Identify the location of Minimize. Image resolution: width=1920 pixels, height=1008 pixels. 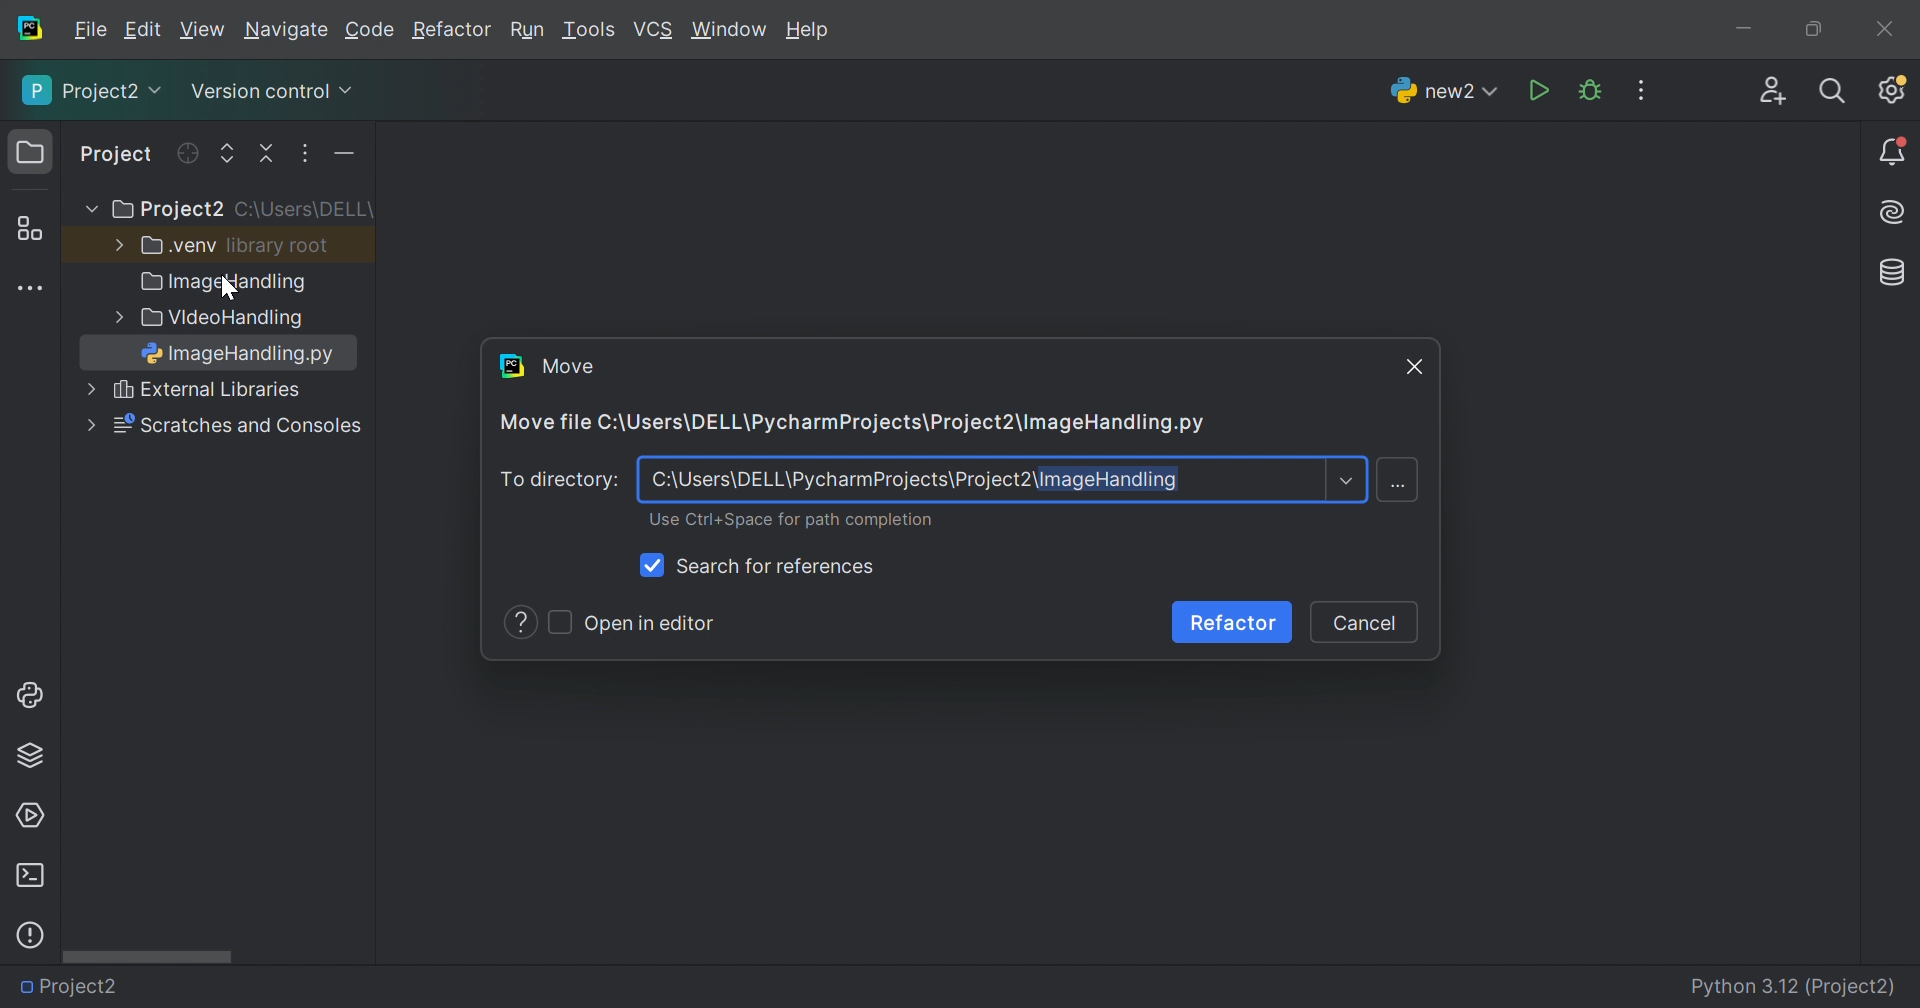
(1750, 32).